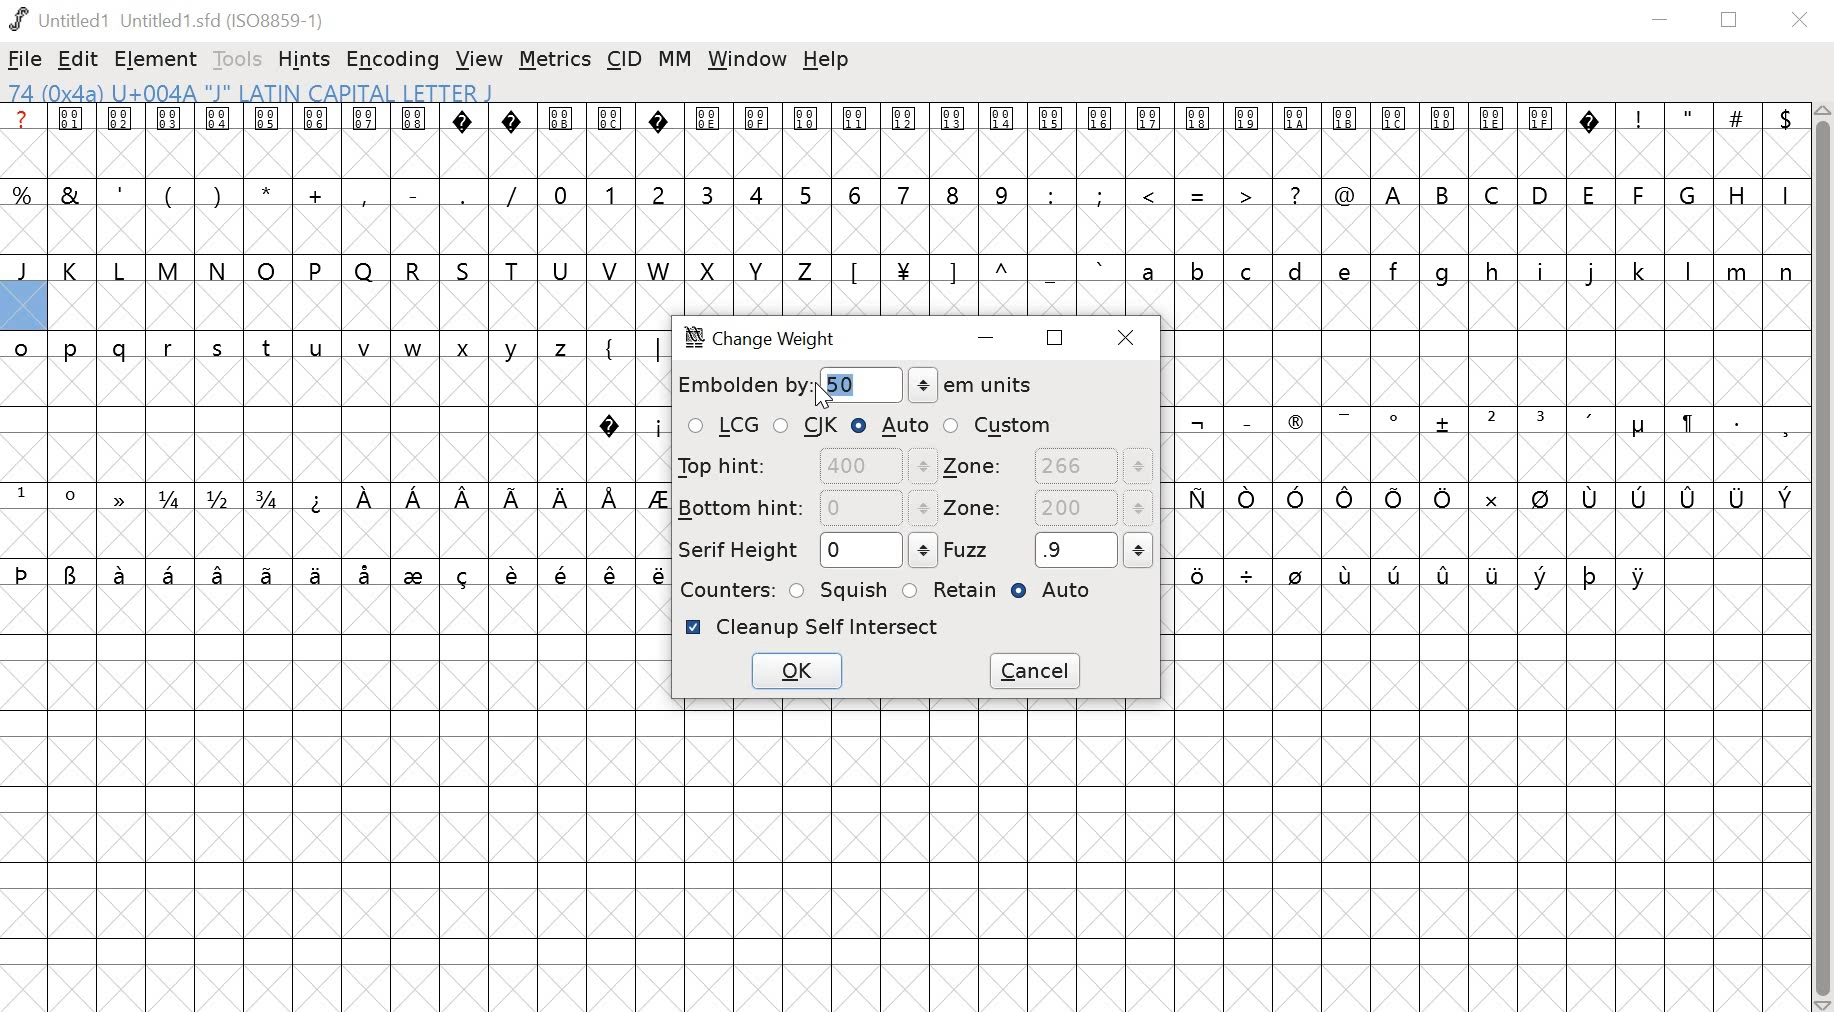  I want to click on Untitled1 (Untitled1.sfd(ISO8859-1), so click(171, 19).